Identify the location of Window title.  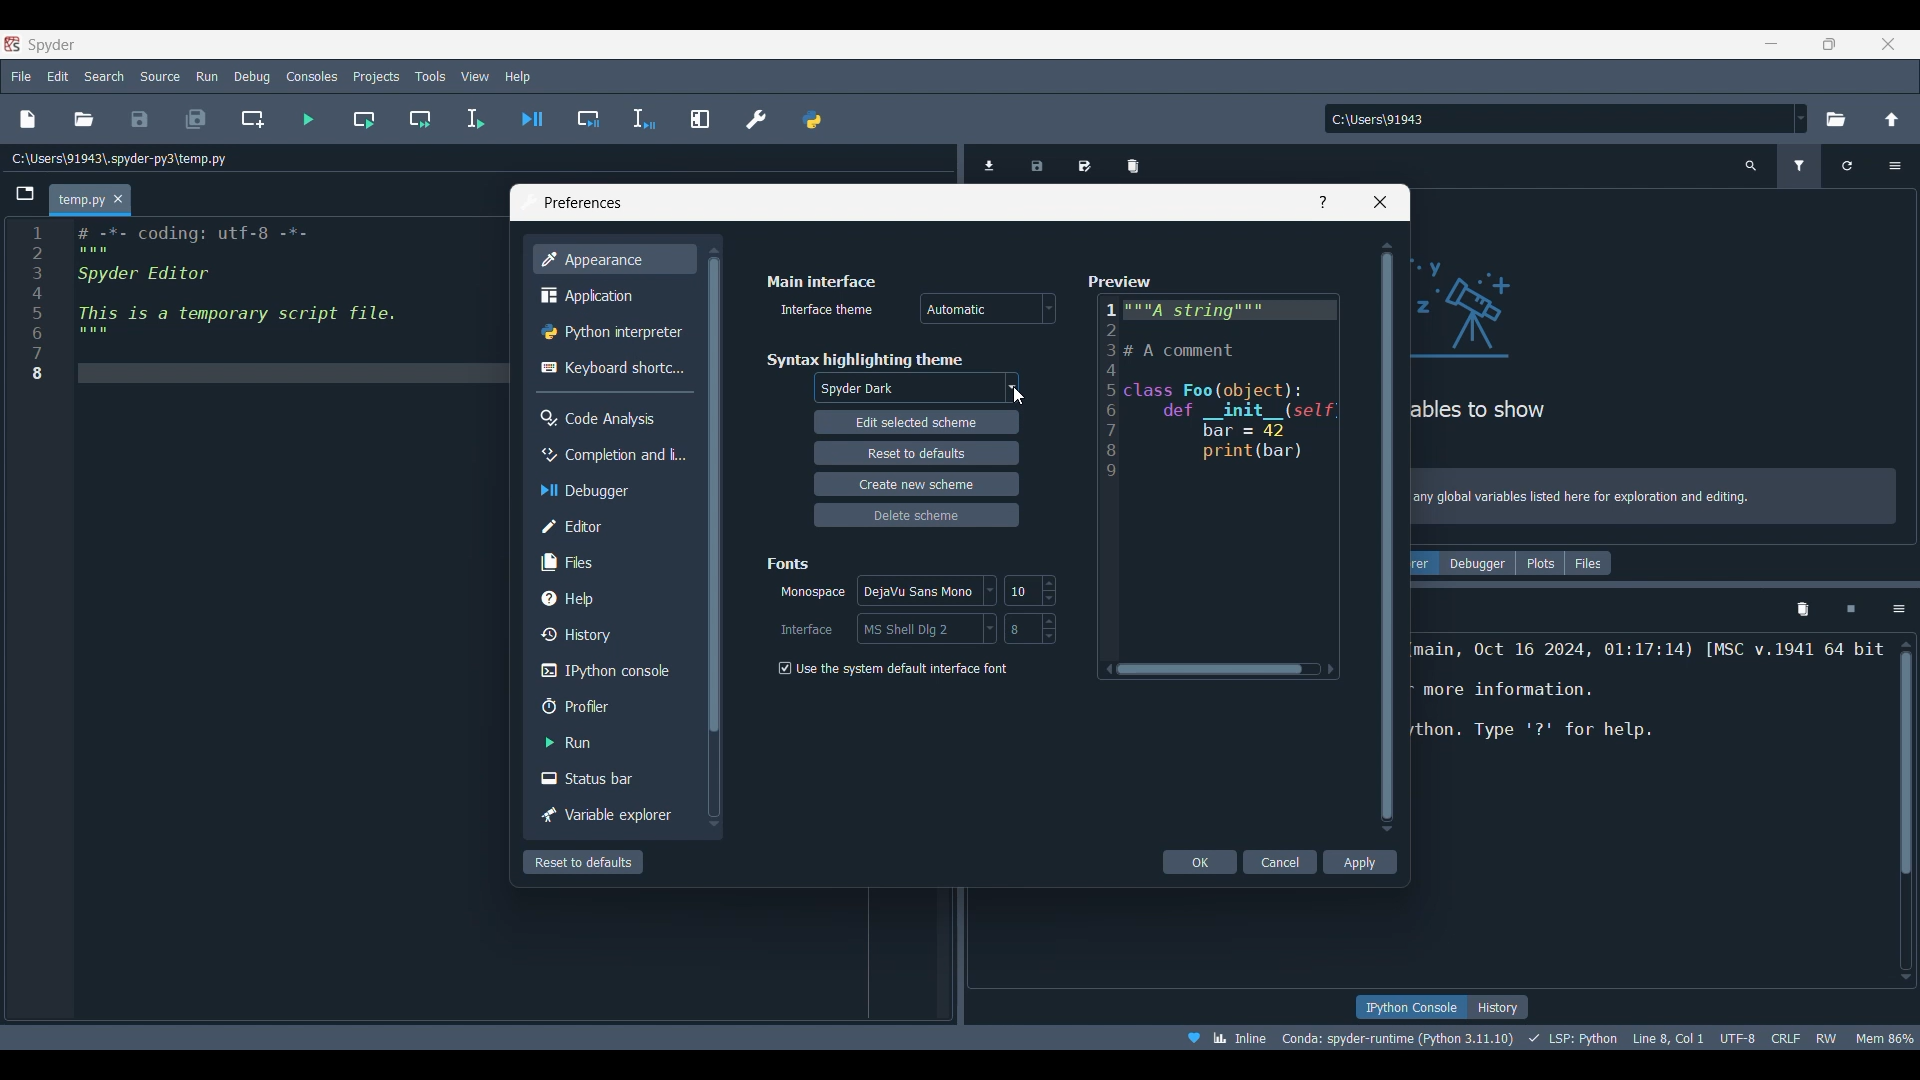
(583, 203).